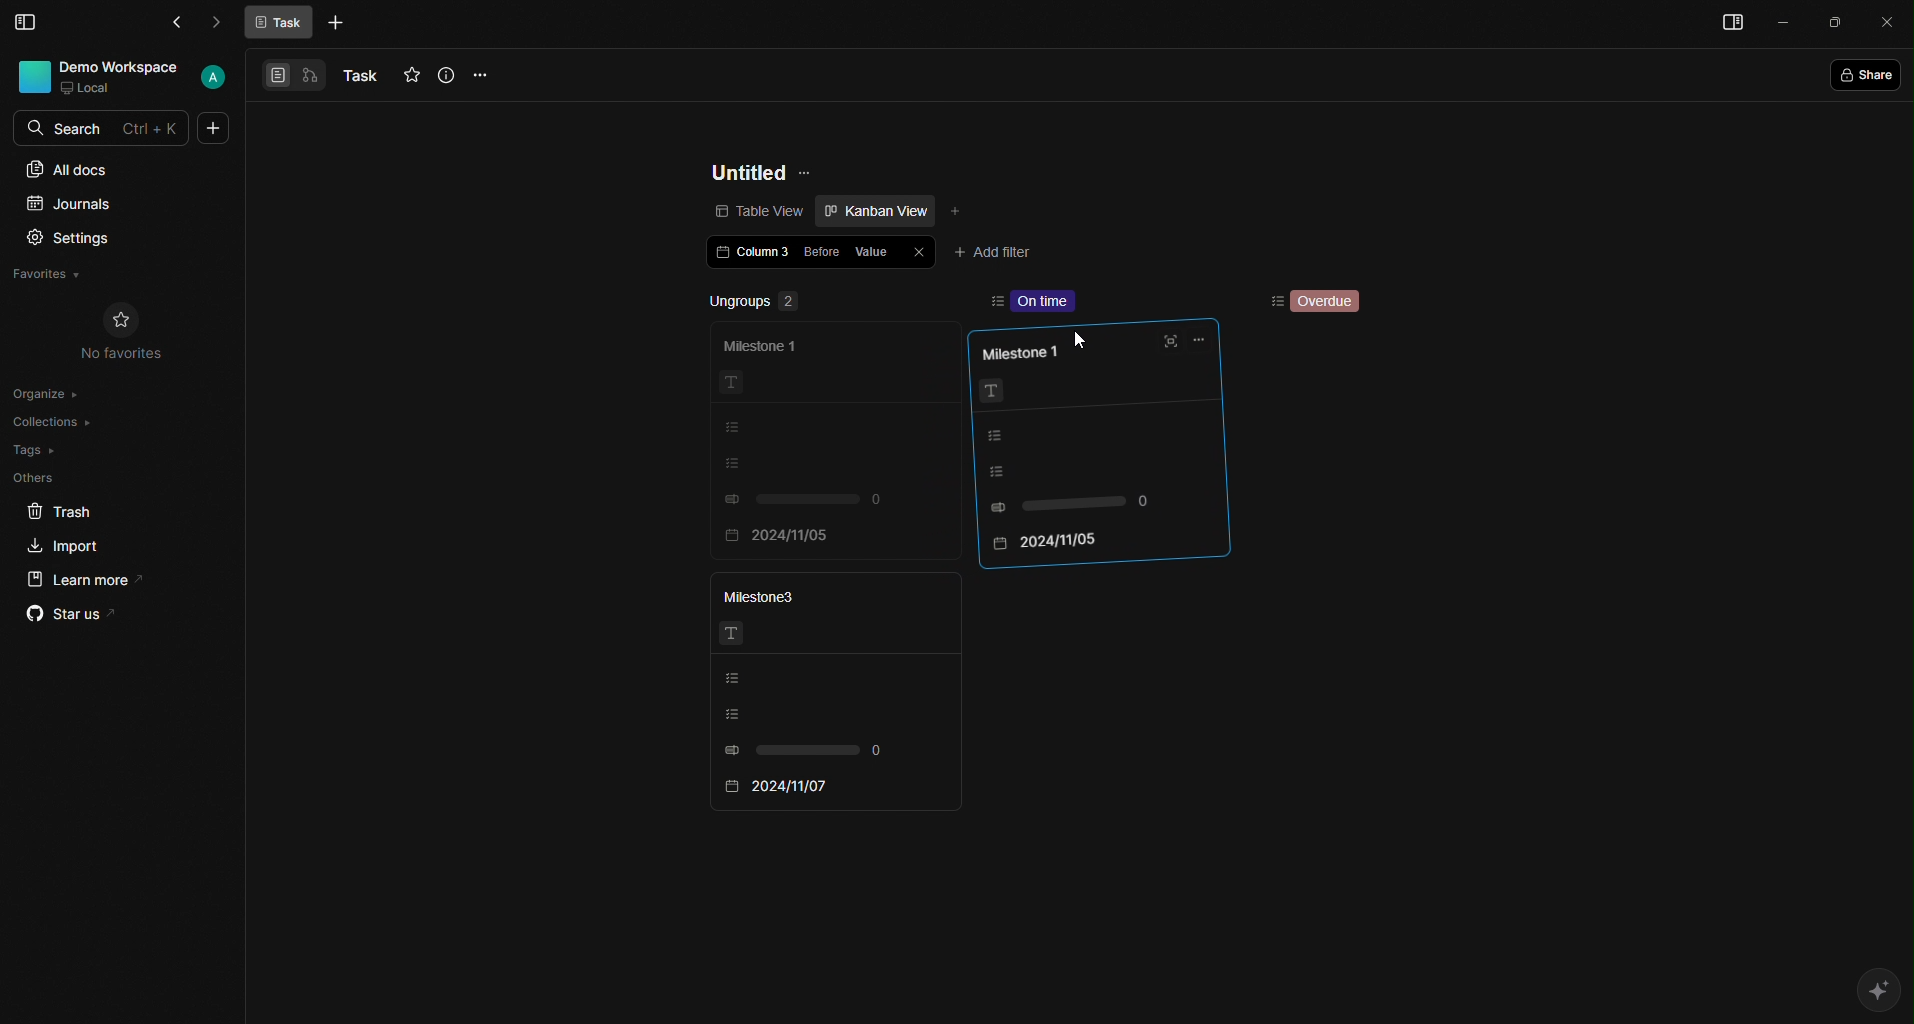 This screenshot has width=1914, height=1024. Describe the element at coordinates (1046, 301) in the screenshot. I see `On time` at that location.